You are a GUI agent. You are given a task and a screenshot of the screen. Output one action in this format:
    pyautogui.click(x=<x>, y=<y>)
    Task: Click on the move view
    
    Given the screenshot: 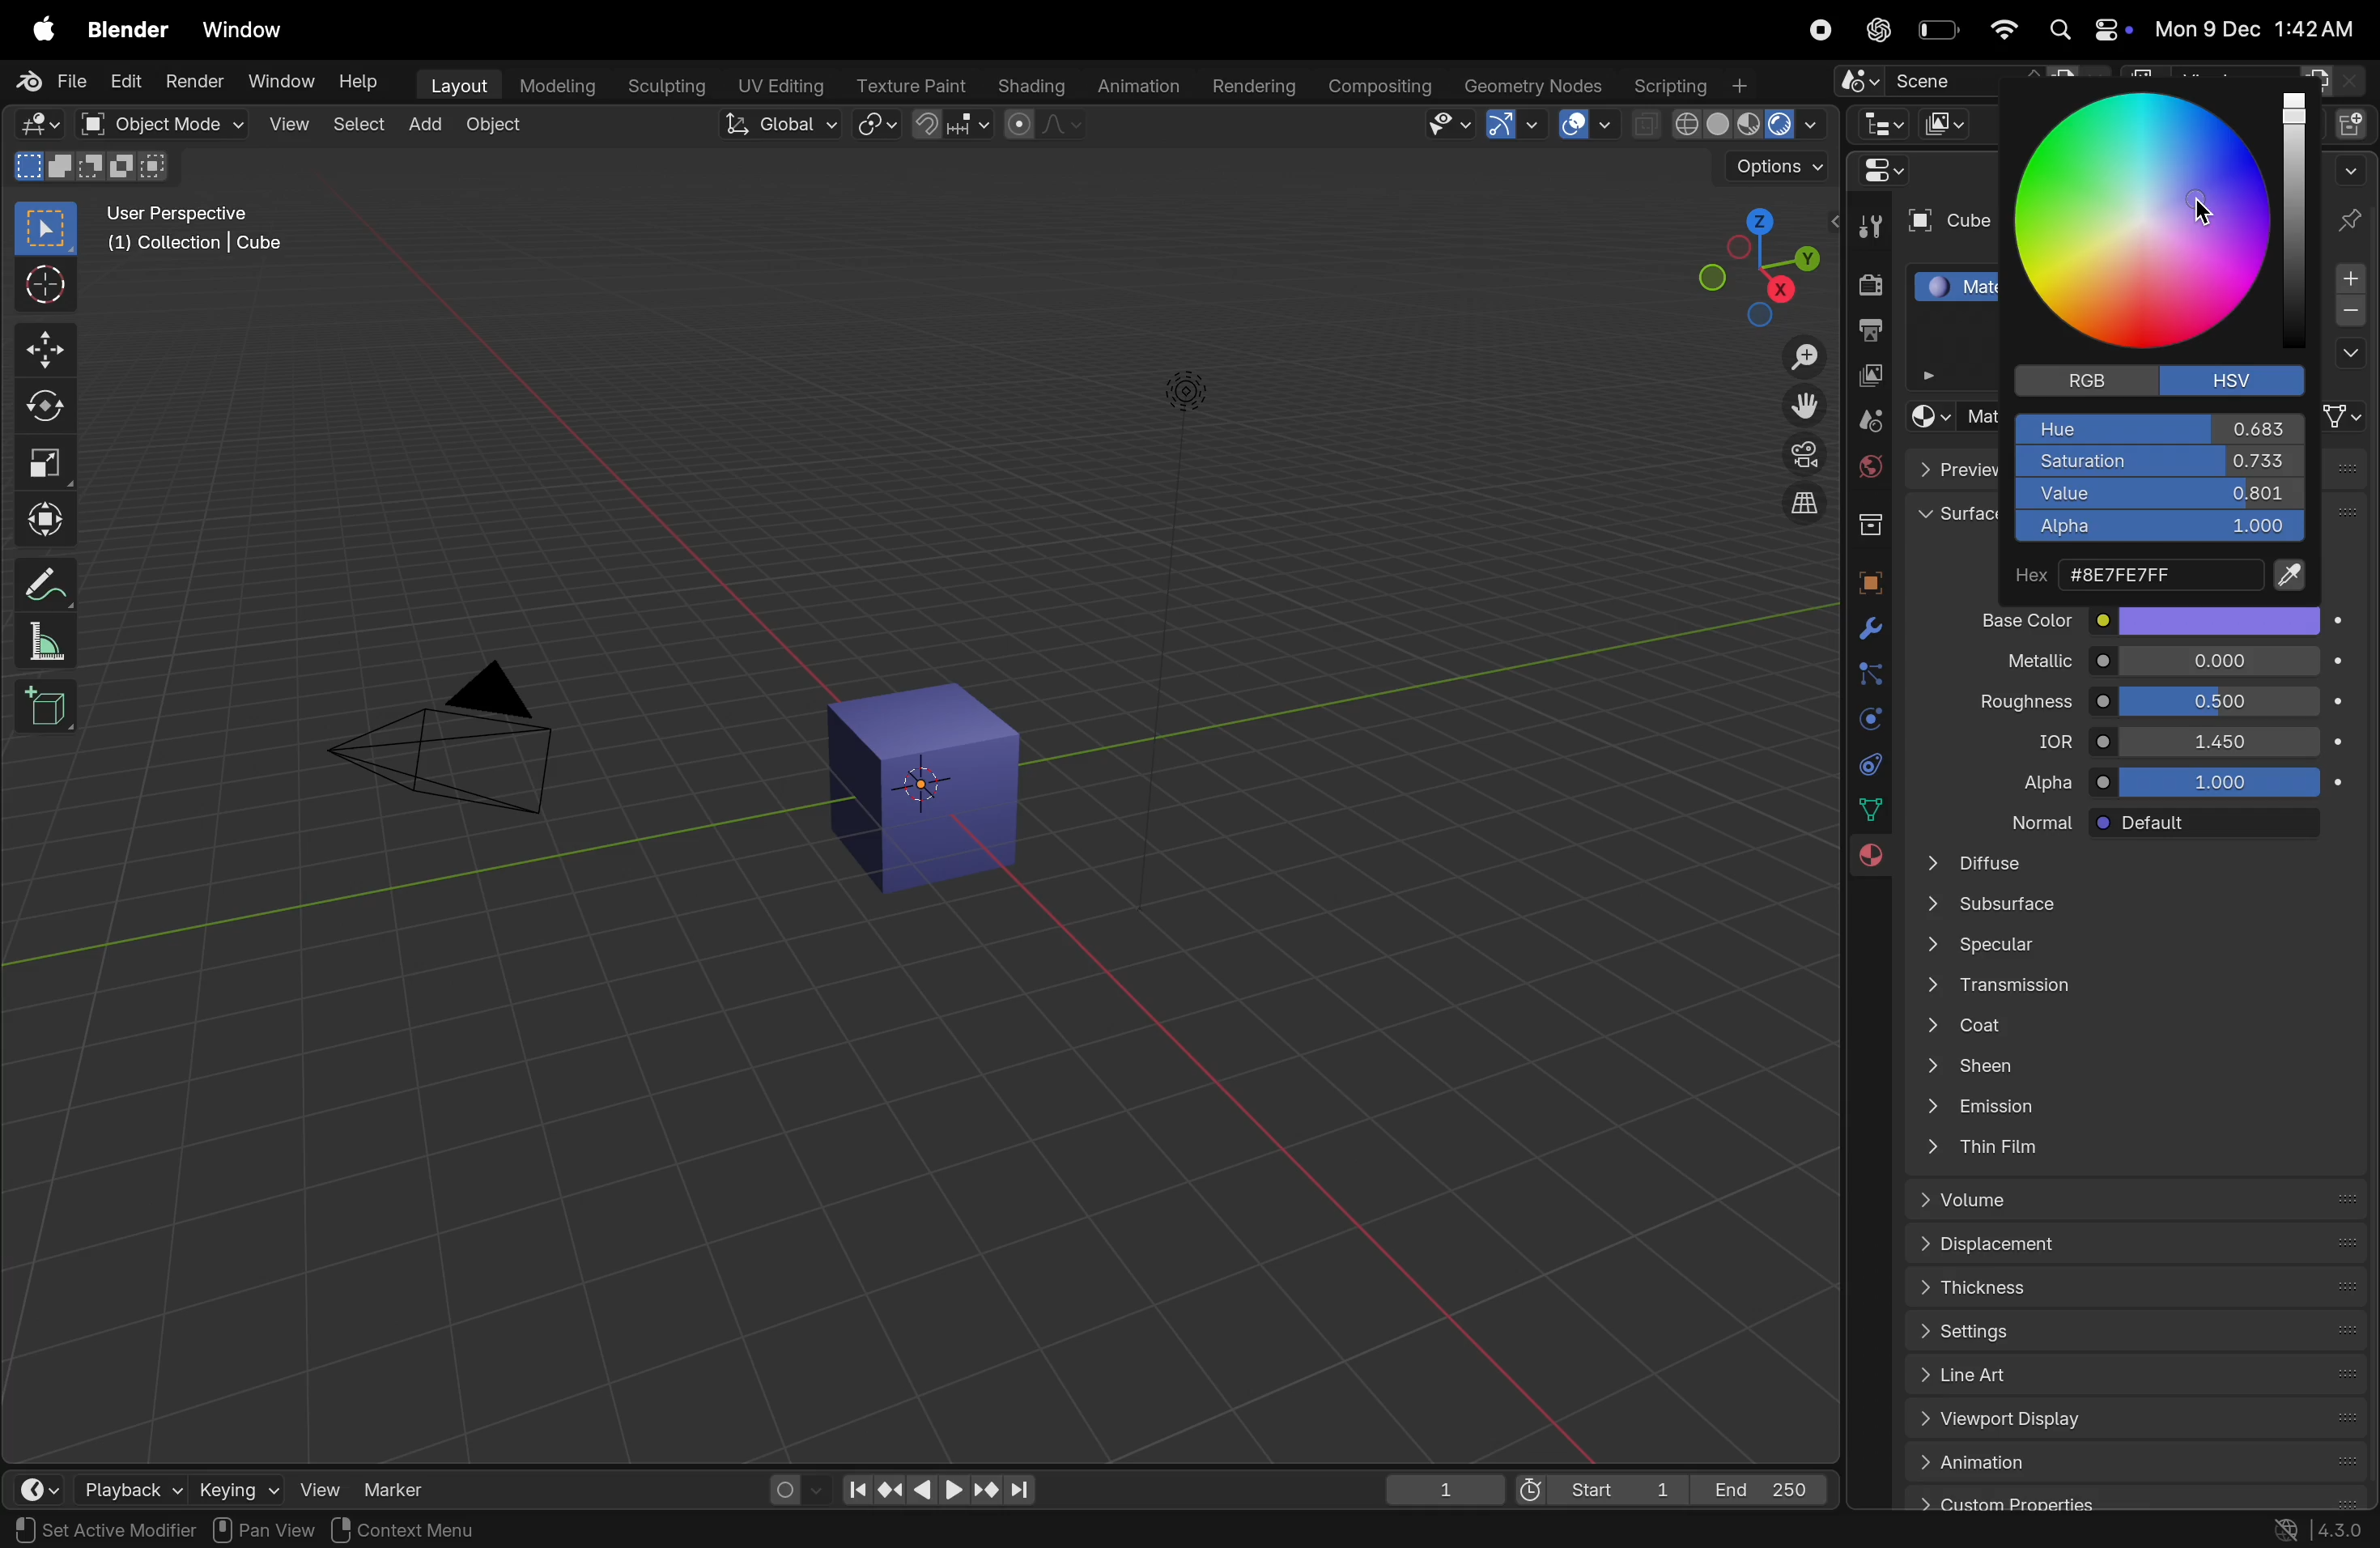 What is the action you would take?
    pyautogui.click(x=1805, y=406)
    